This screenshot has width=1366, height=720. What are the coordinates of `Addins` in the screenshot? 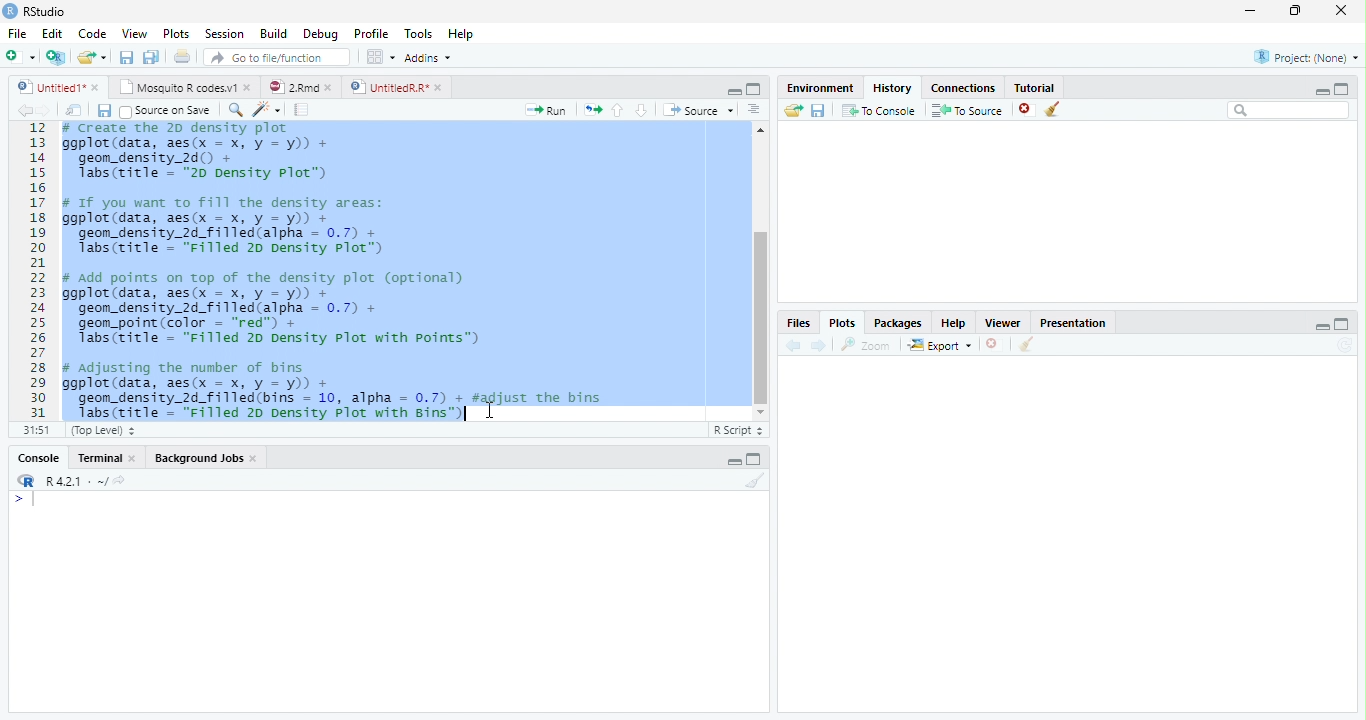 It's located at (427, 57).